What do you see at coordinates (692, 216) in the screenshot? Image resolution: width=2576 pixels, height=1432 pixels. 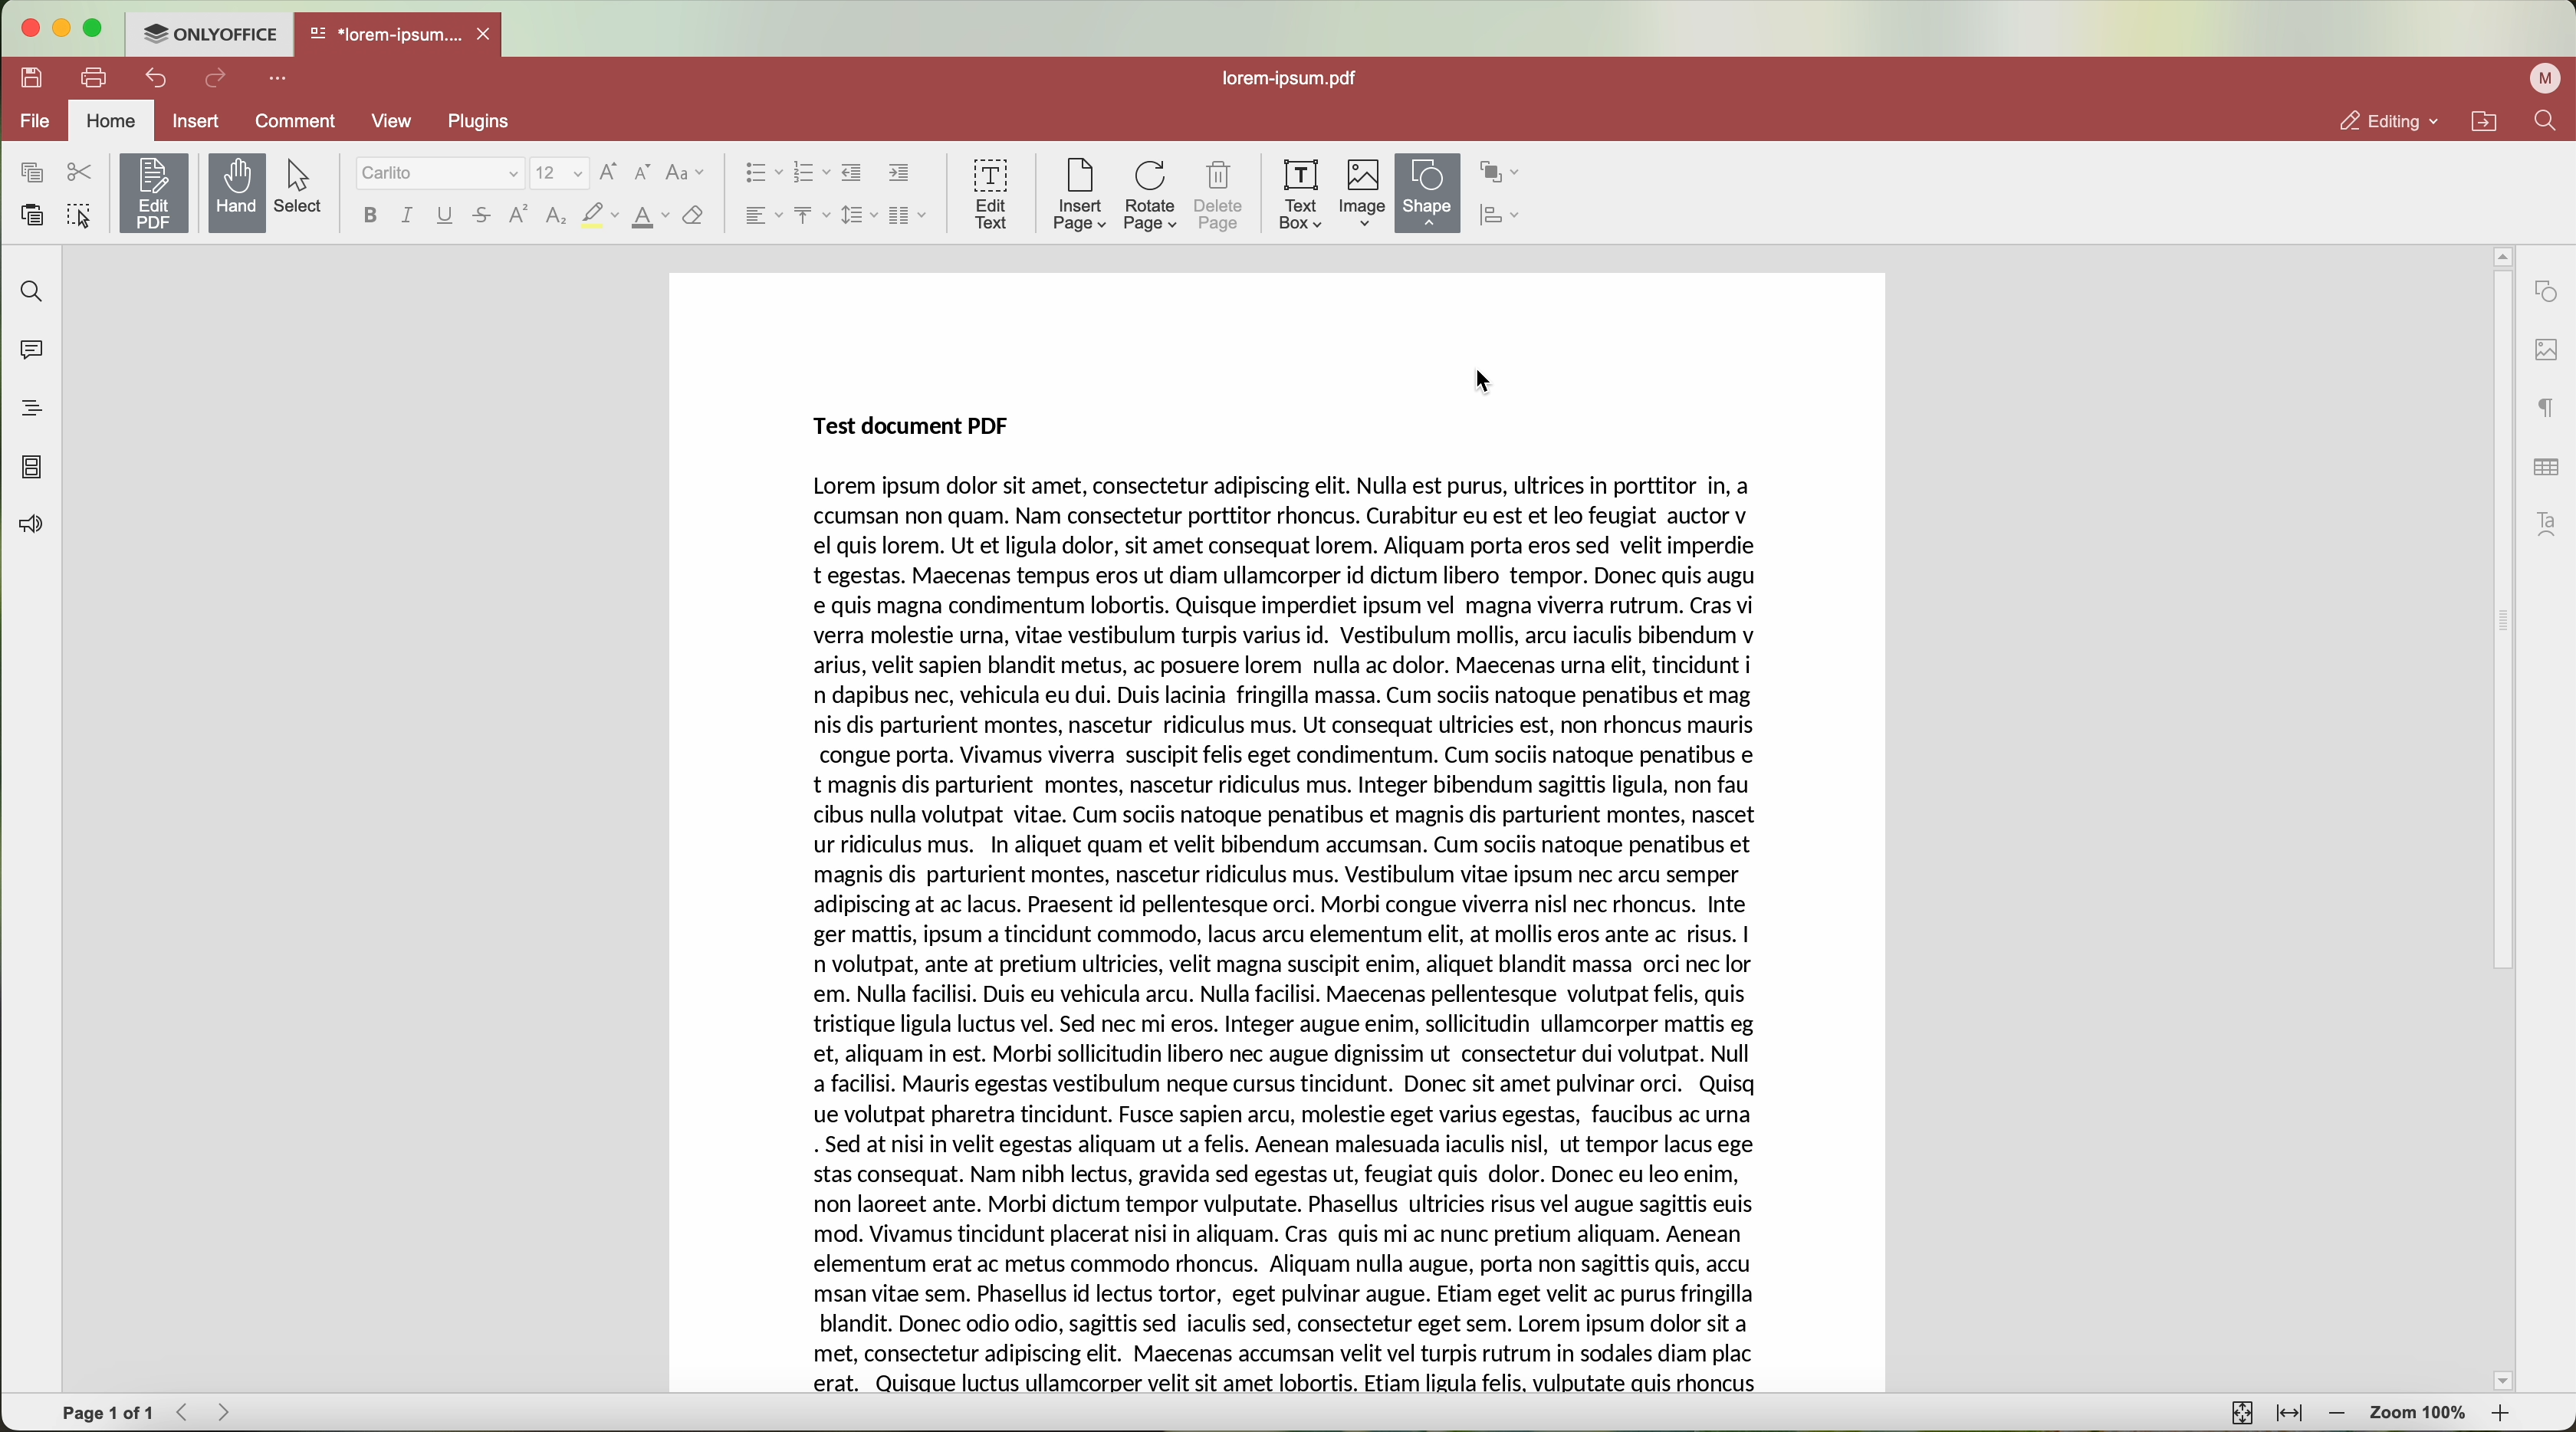 I see `clear style` at bounding box center [692, 216].